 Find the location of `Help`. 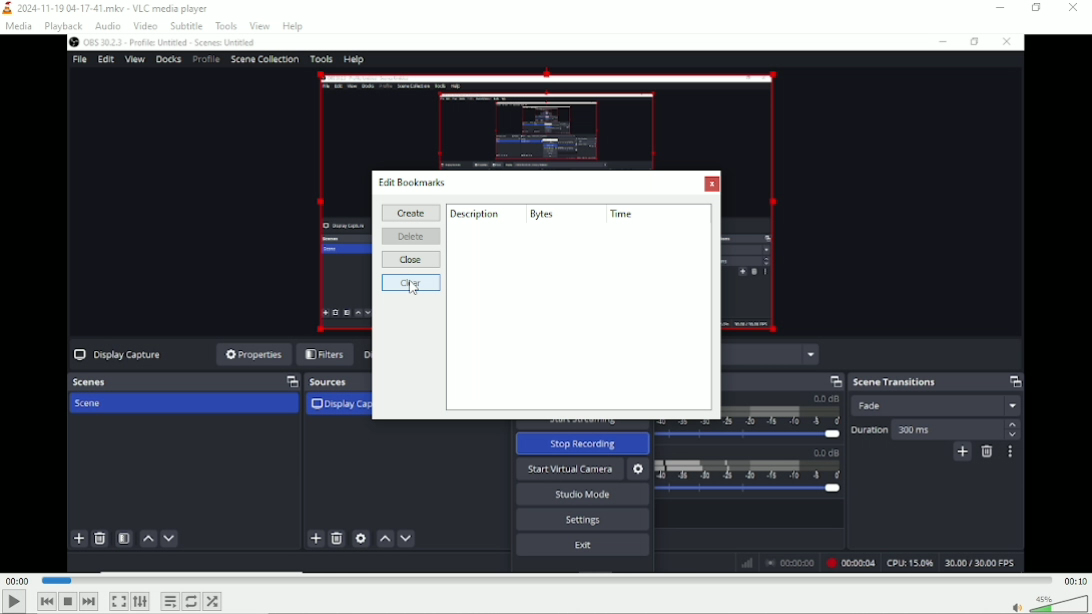

Help is located at coordinates (293, 26).